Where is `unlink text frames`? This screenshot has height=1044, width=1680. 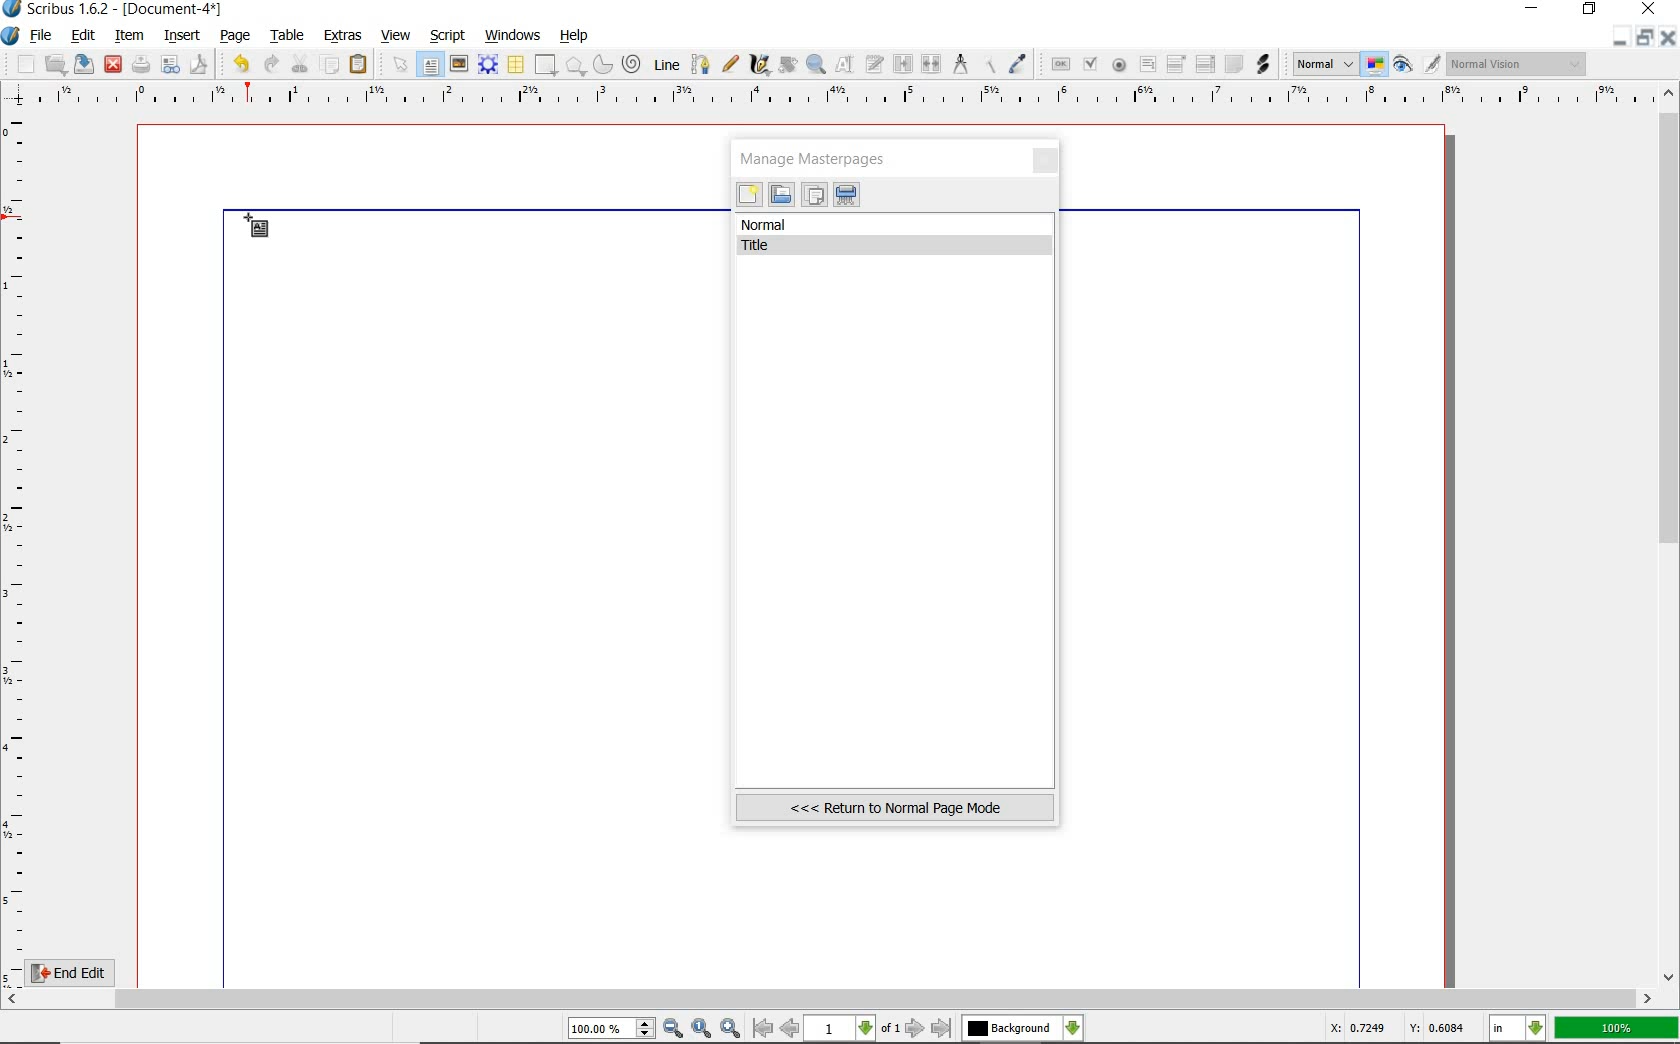
unlink text frames is located at coordinates (932, 65).